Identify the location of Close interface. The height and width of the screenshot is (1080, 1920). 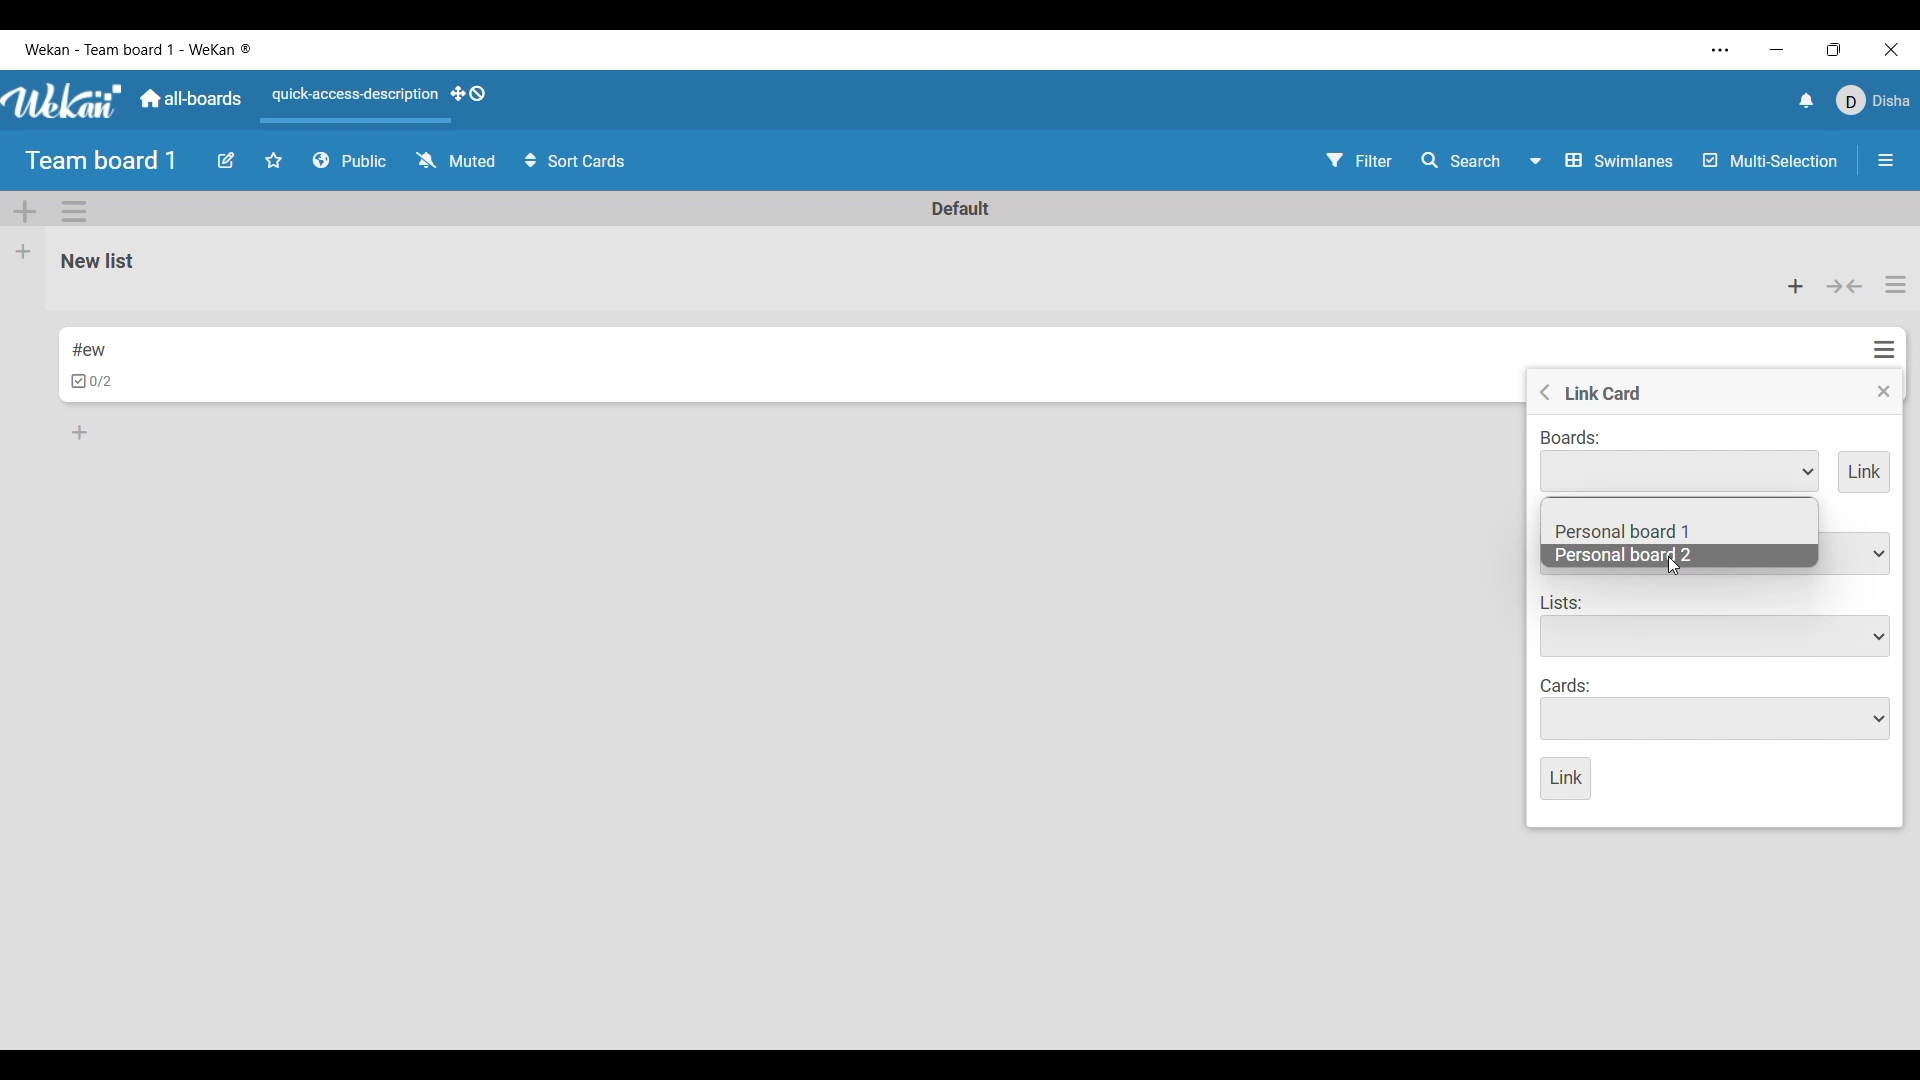
(1891, 49).